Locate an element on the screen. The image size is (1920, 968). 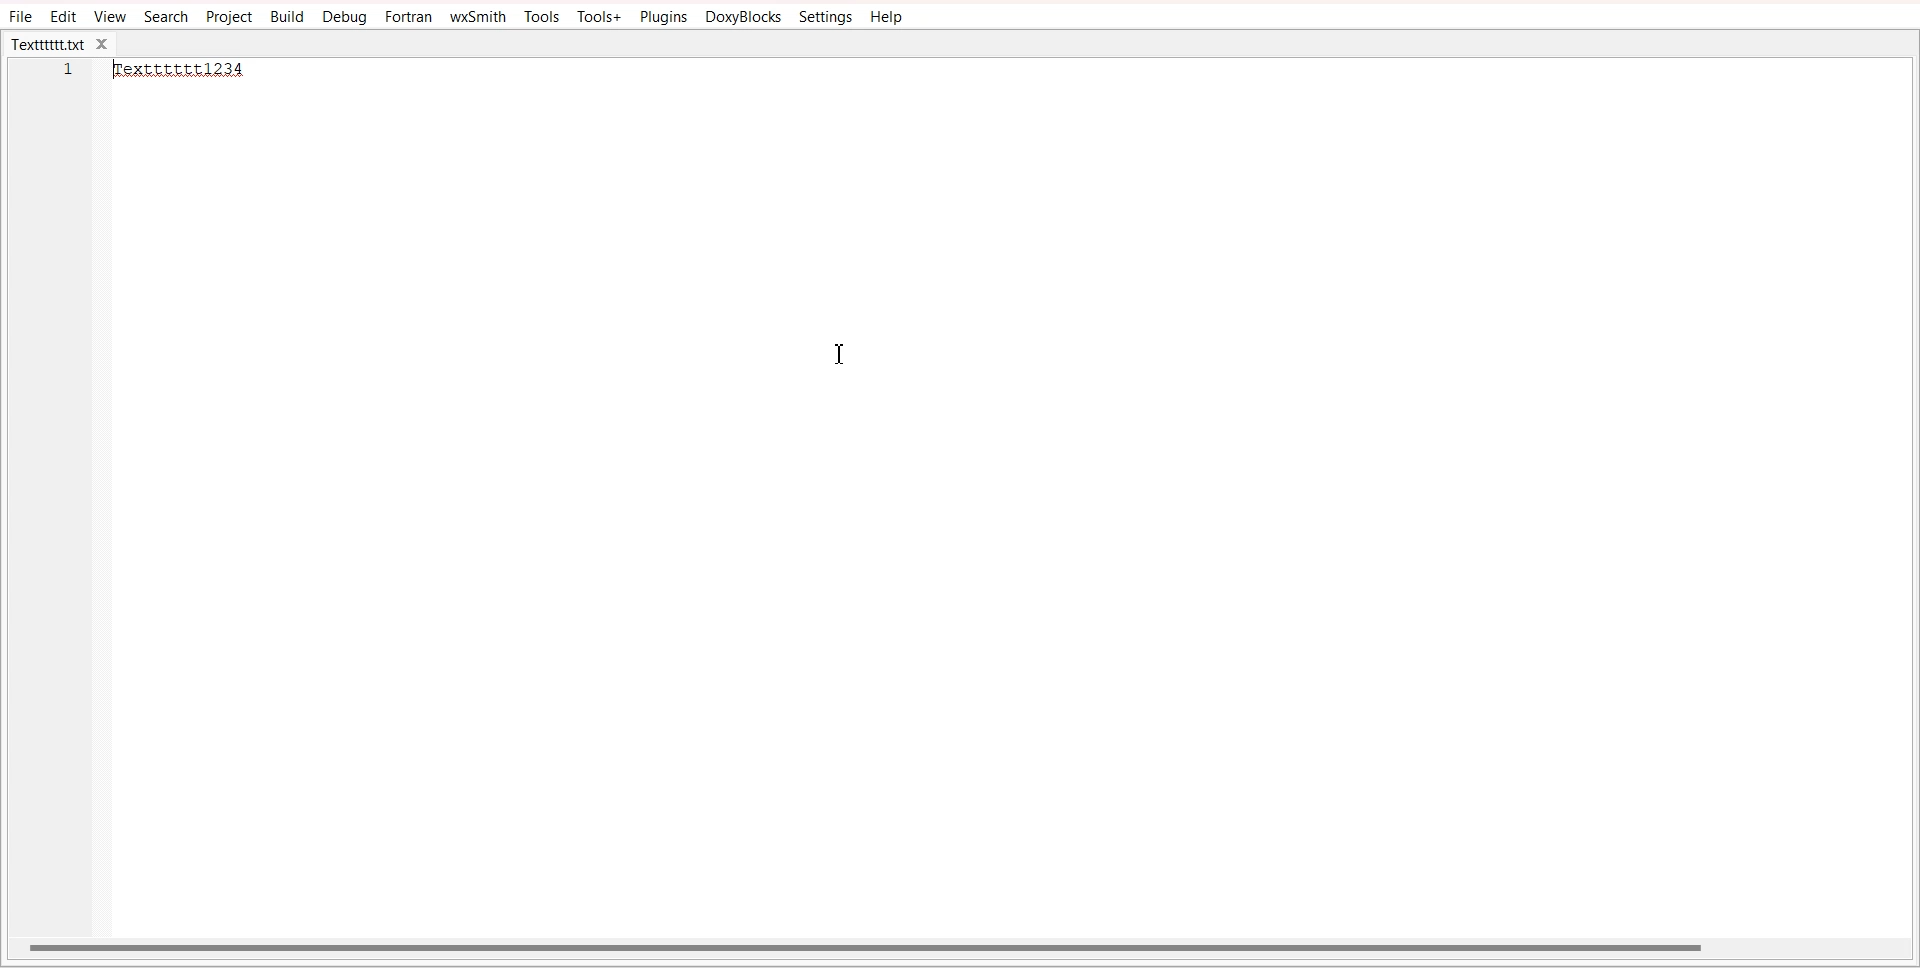
File is located at coordinates (19, 15).